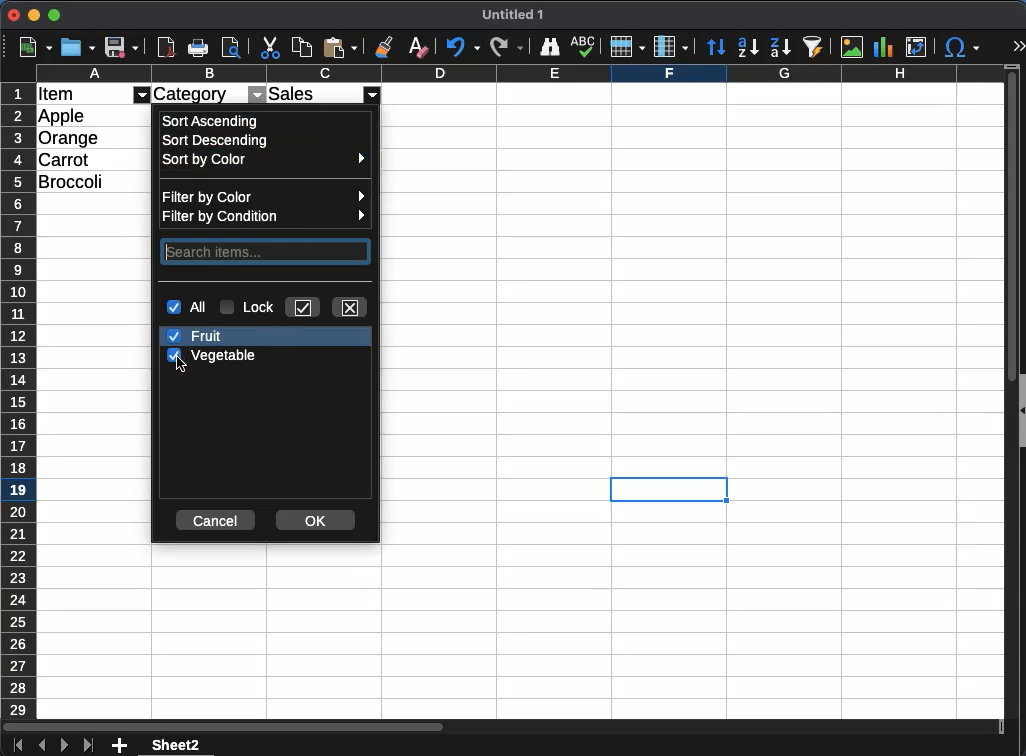 The height and width of the screenshot is (756, 1026). Describe the element at coordinates (197, 47) in the screenshot. I see `print` at that location.